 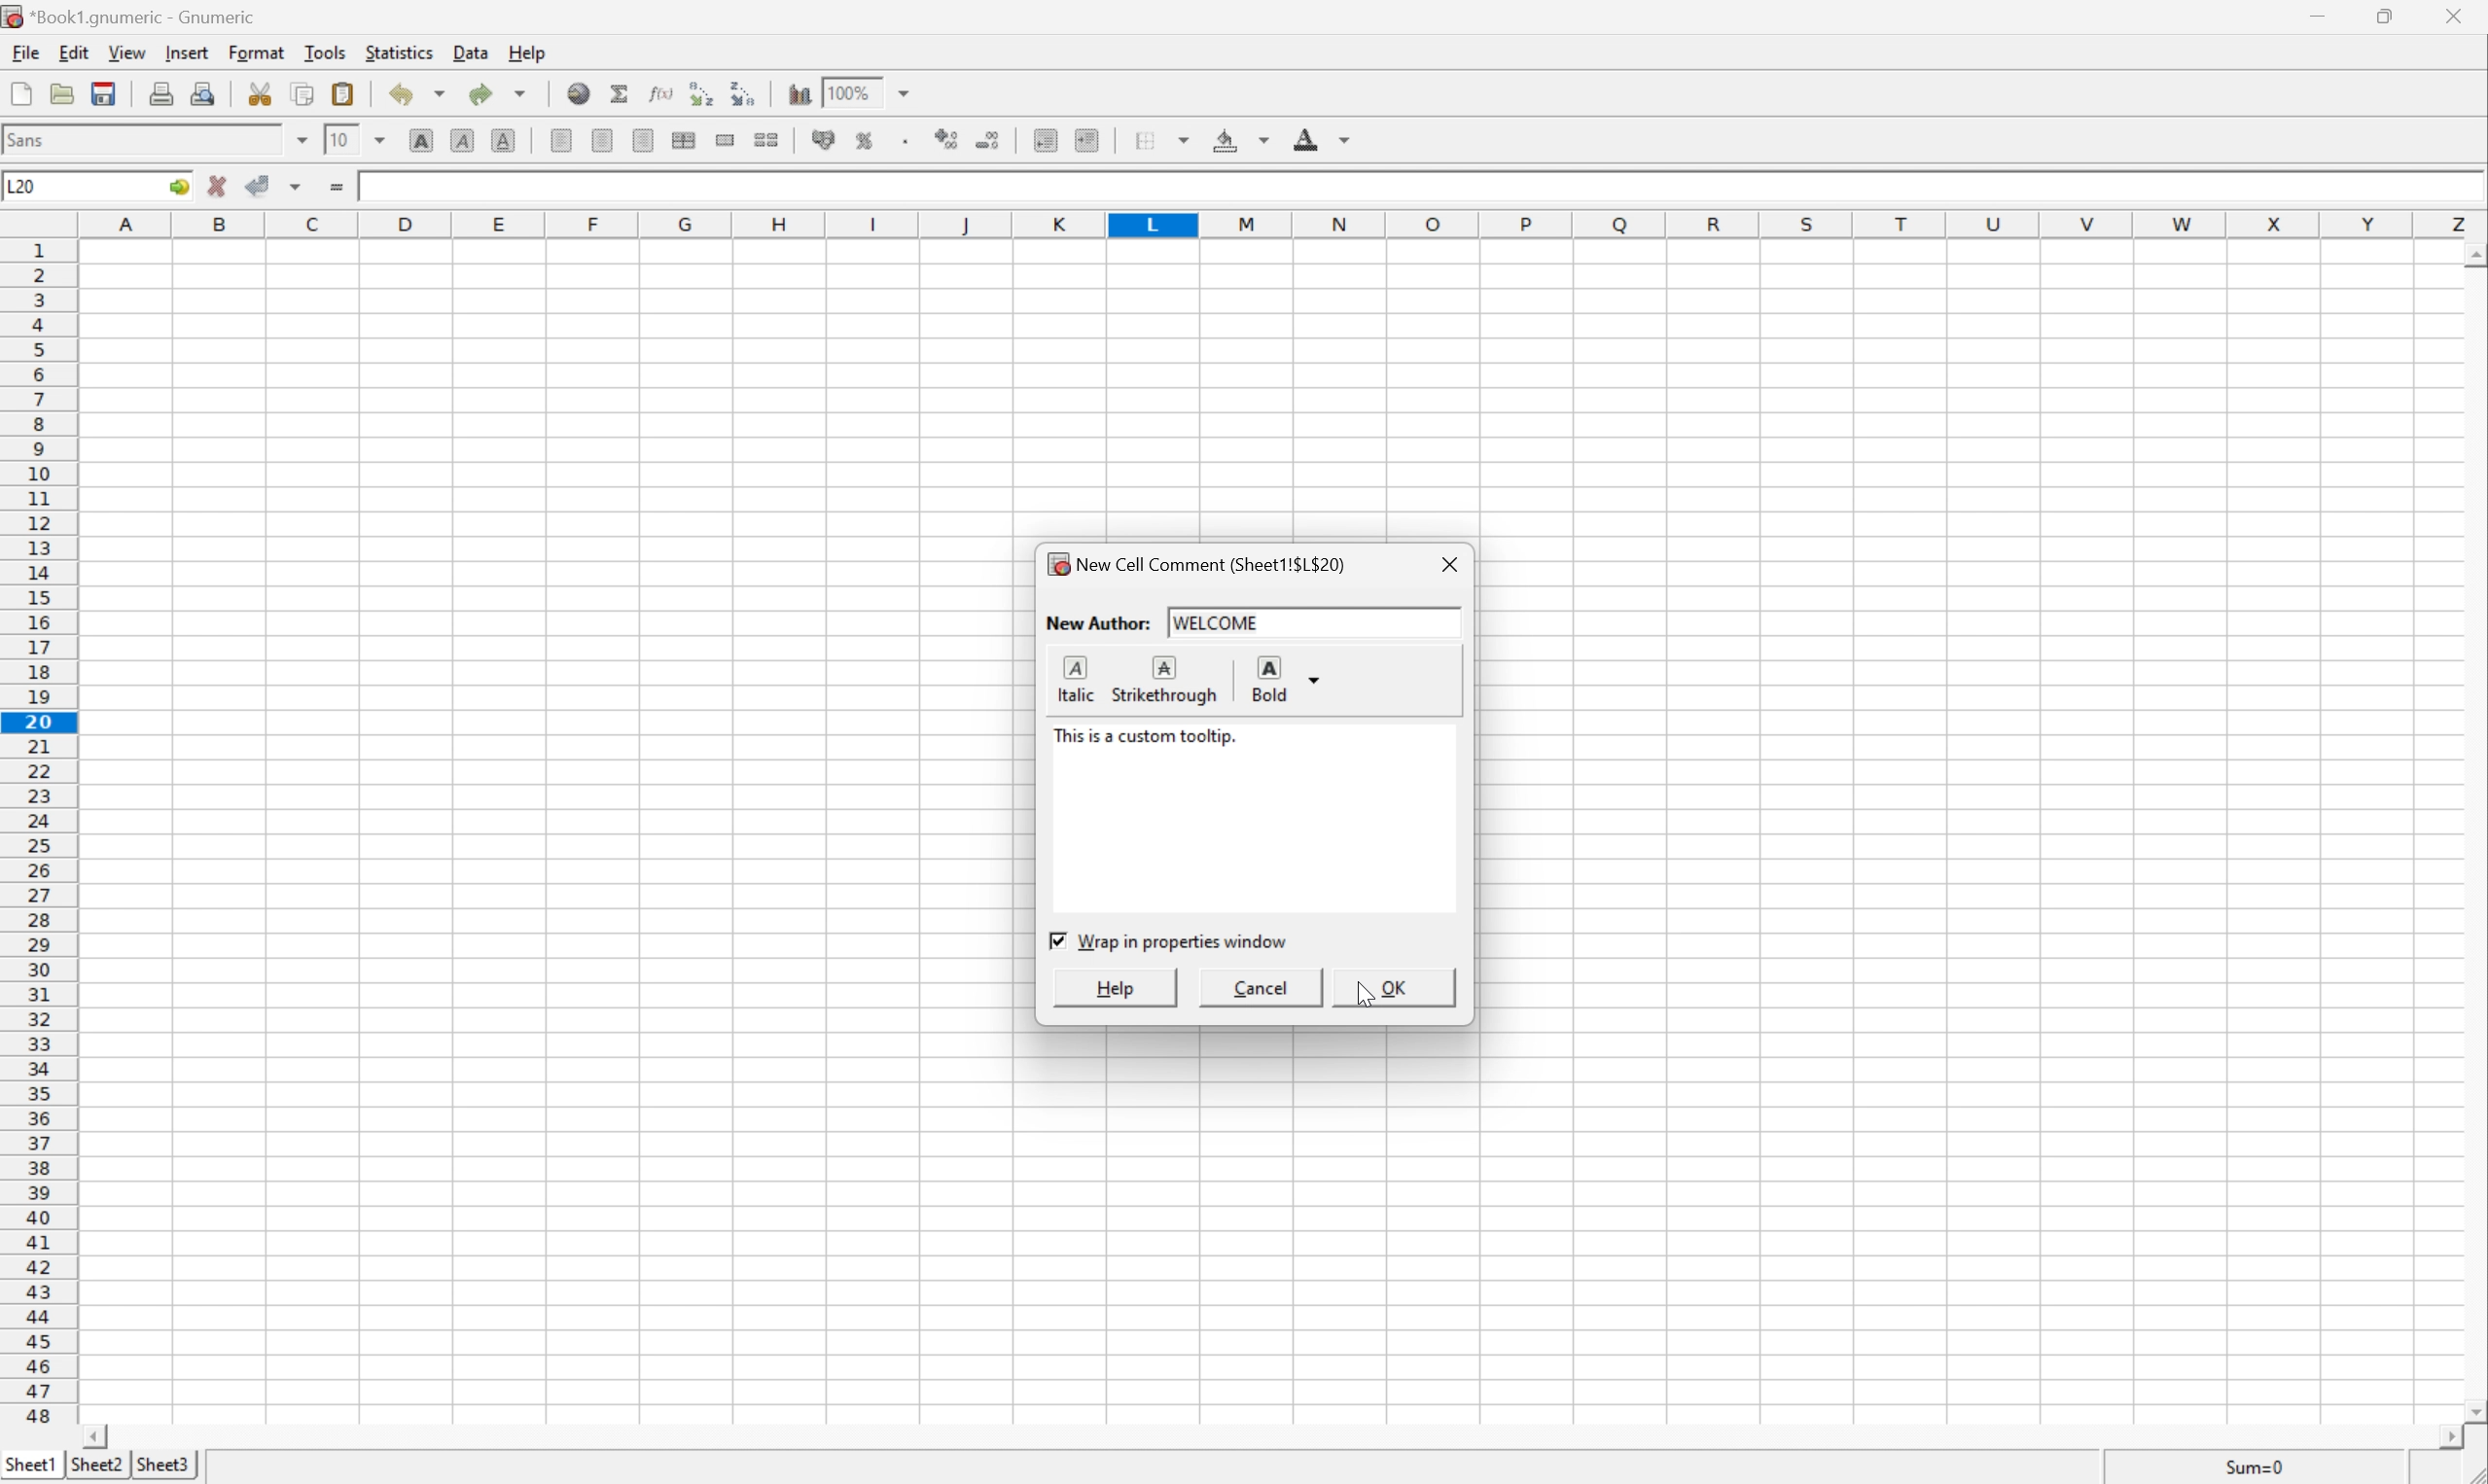 I want to click on Help, so click(x=1110, y=987).